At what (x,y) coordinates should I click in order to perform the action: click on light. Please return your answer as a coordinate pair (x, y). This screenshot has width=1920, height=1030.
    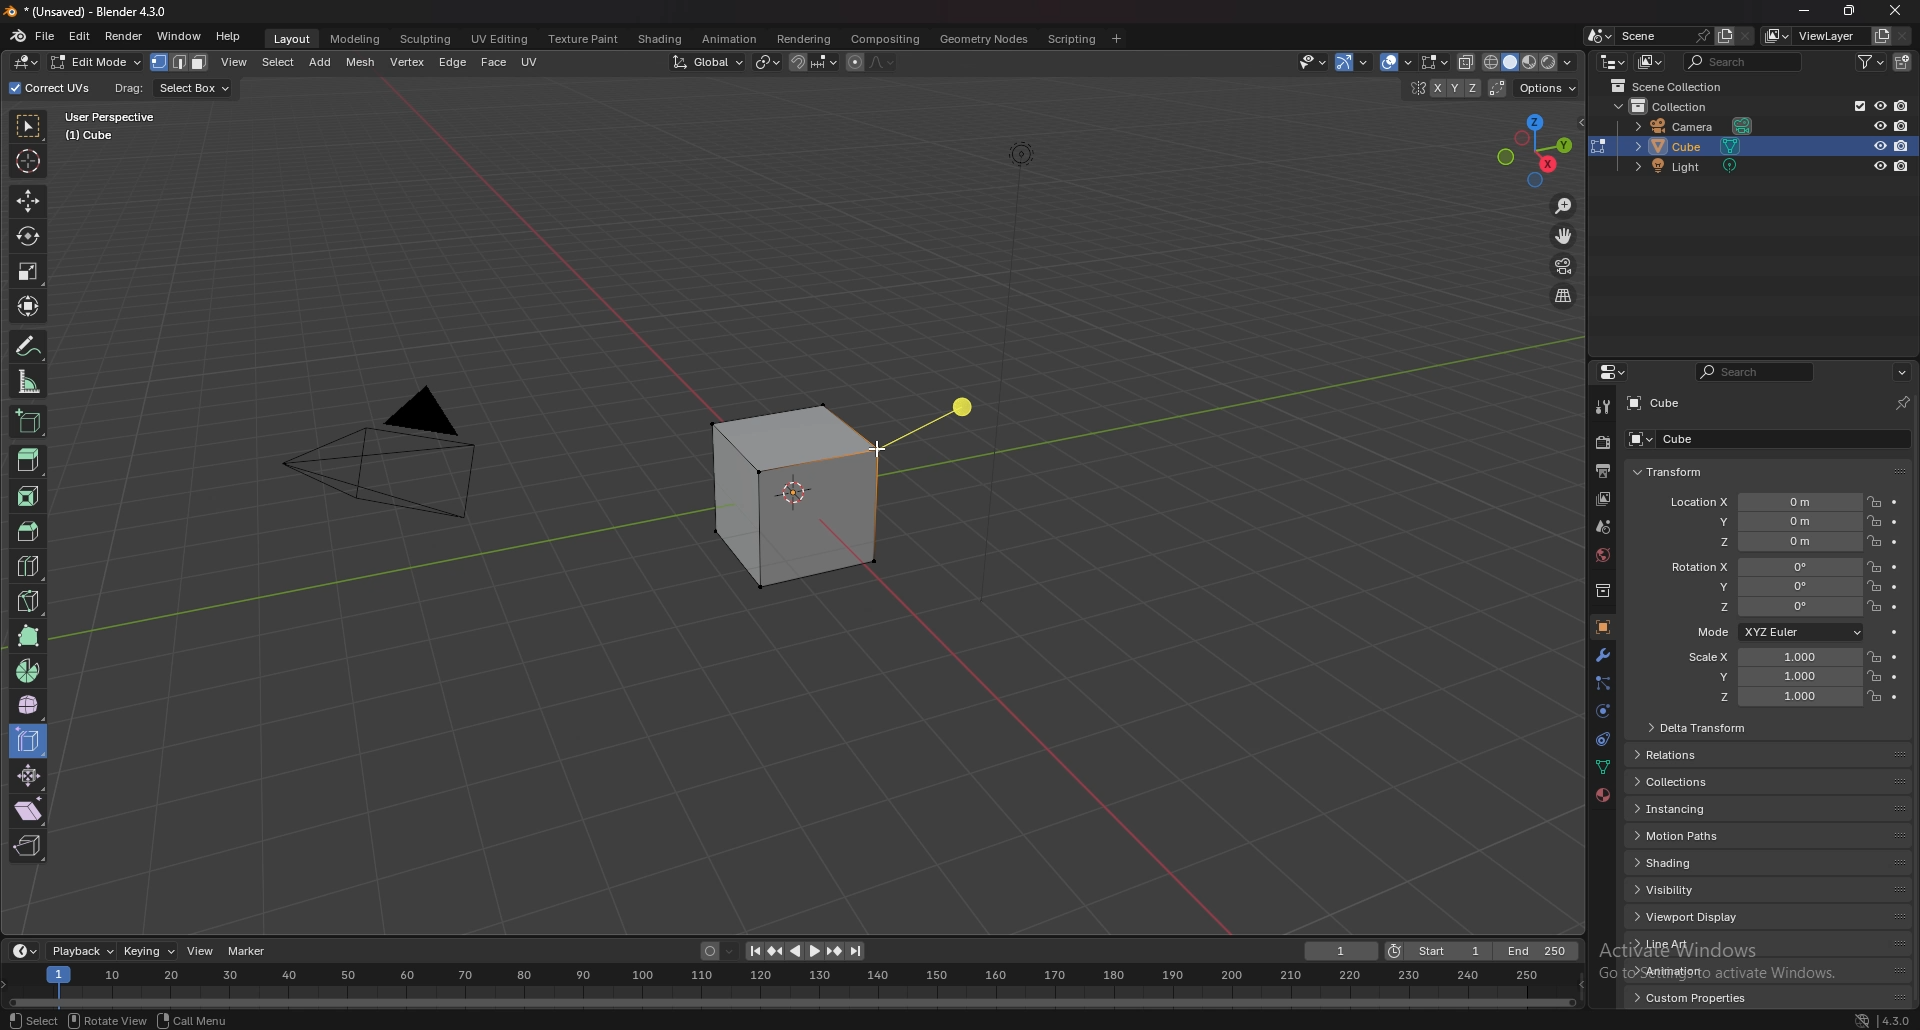
    Looking at the image, I should click on (1696, 169).